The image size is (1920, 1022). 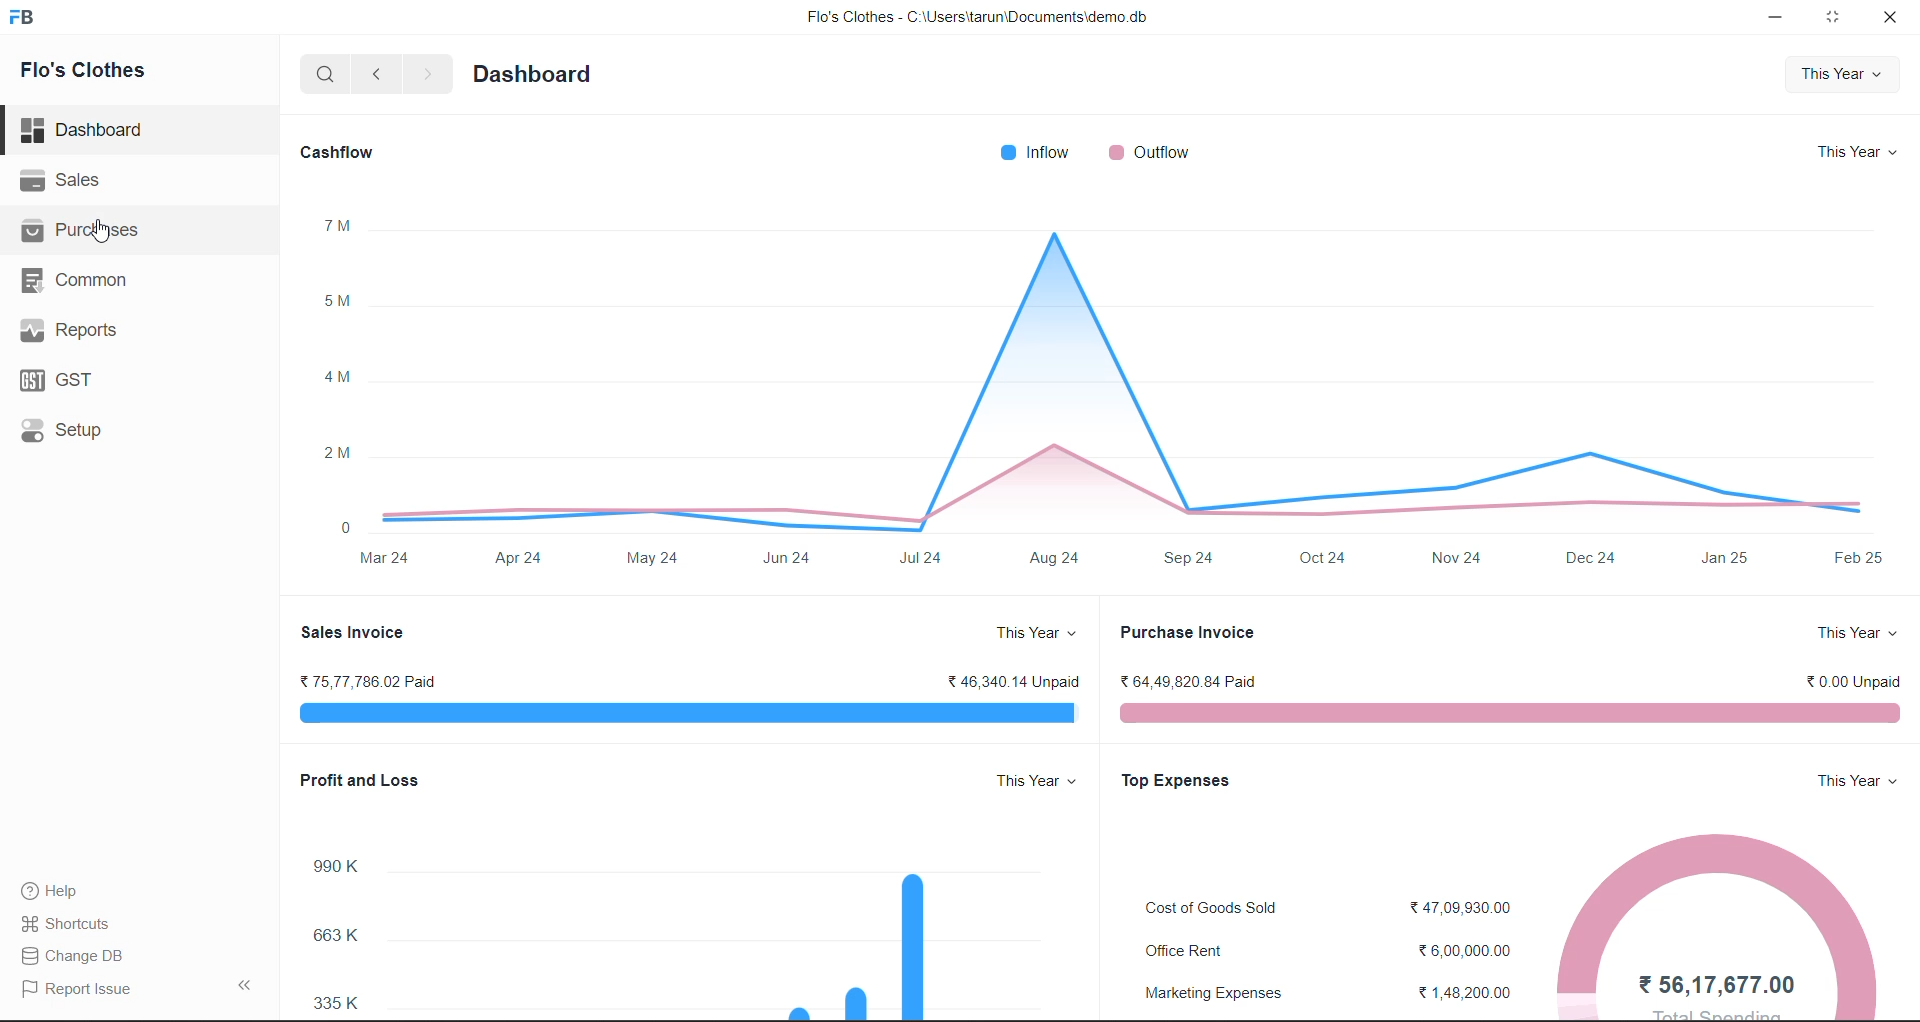 What do you see at coordinates (337, 1004) in the screenshot?
I see `335K` at bounding box center [337, 1004].